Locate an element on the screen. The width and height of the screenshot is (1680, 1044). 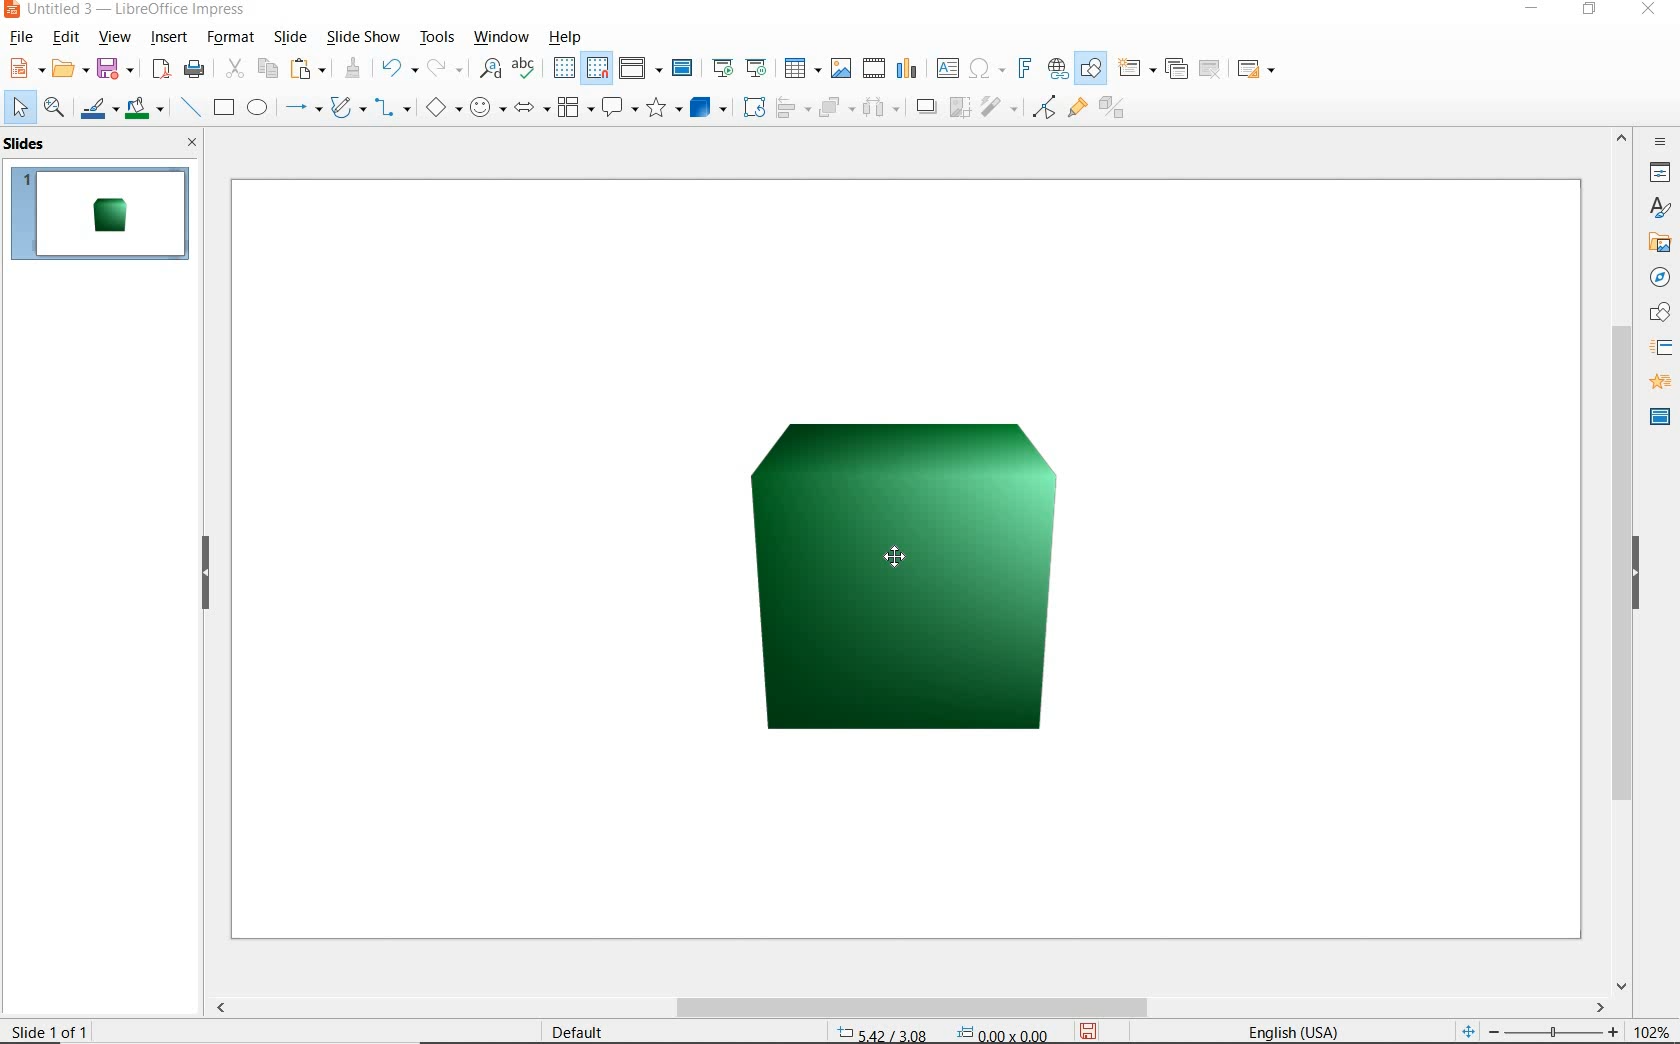
save is located at coordinates (114, 71).